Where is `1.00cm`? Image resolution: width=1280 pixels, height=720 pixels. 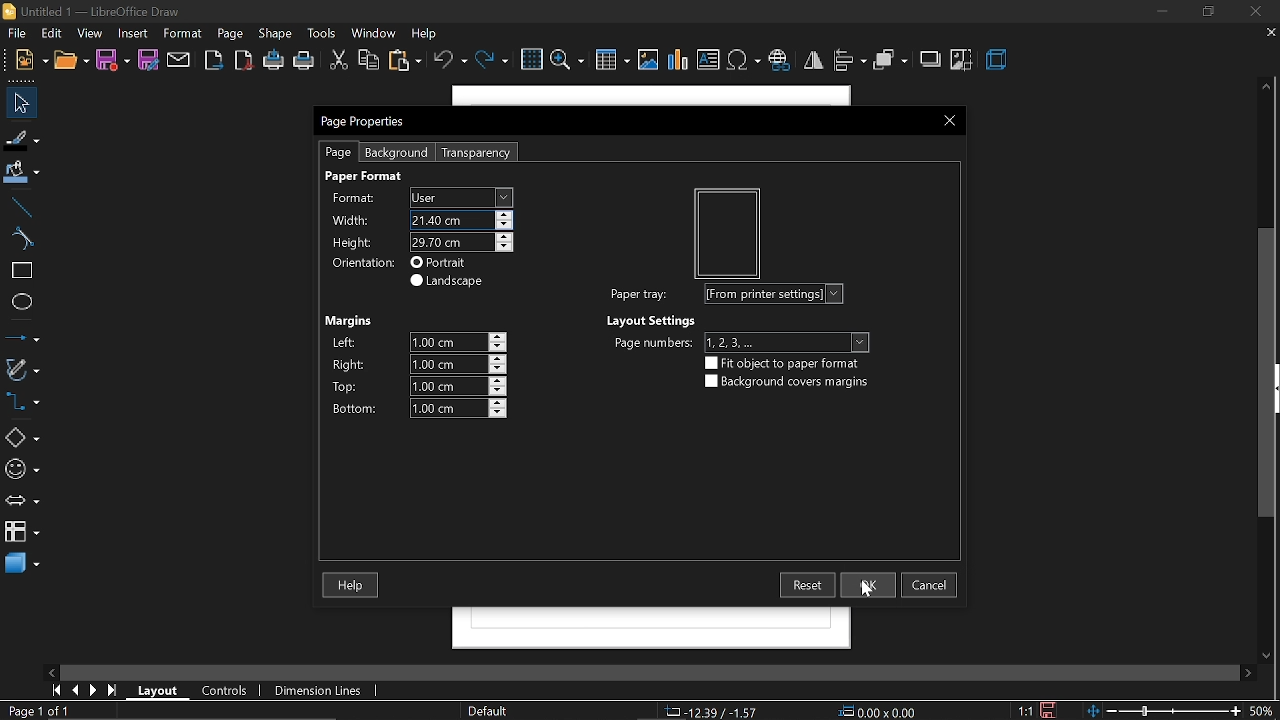
1.00cm is located at coordinates (458, 385).